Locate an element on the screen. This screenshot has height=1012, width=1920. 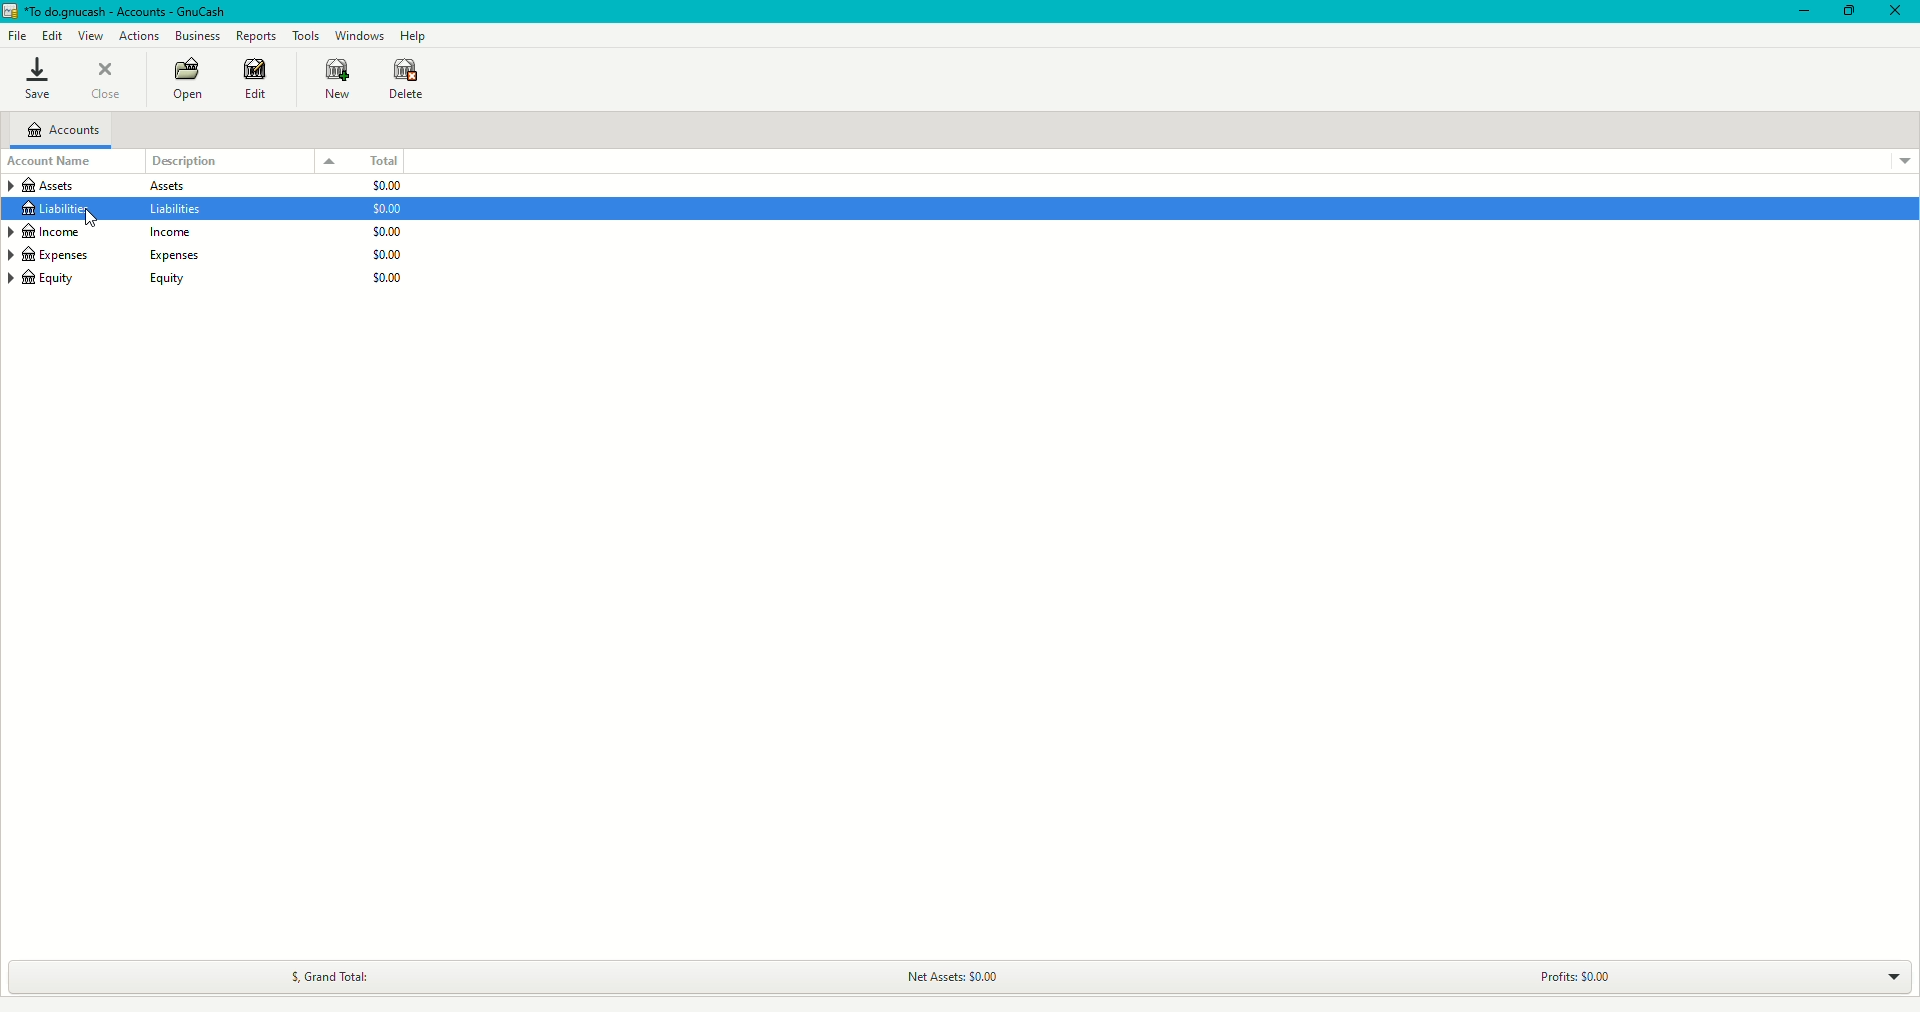
File is located at coordinates (17, 36).